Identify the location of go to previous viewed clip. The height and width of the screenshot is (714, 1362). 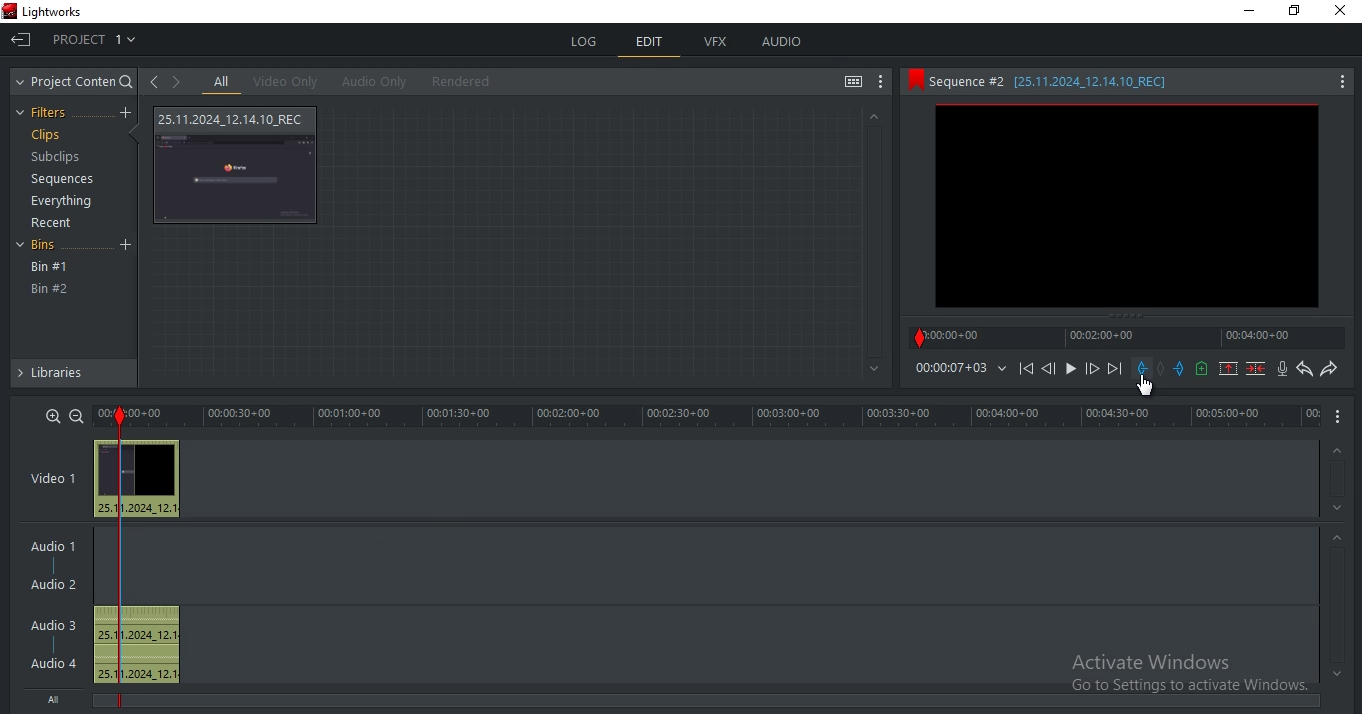
(153, 81).